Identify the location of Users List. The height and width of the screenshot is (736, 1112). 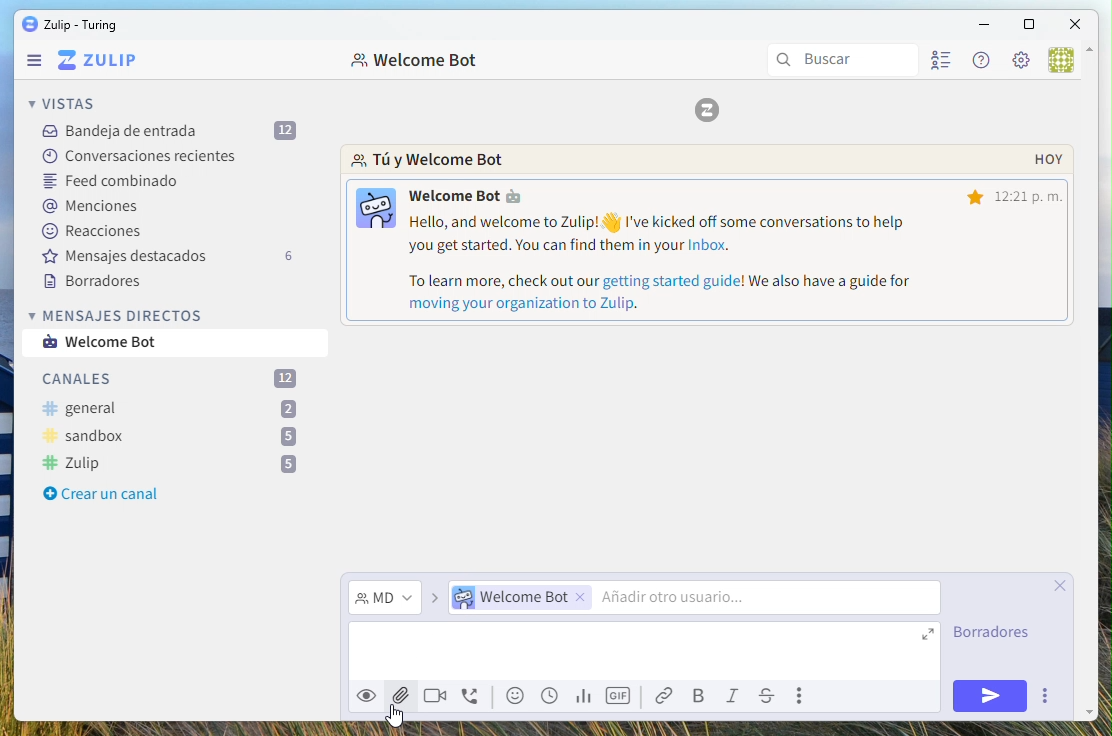
(944, 63).